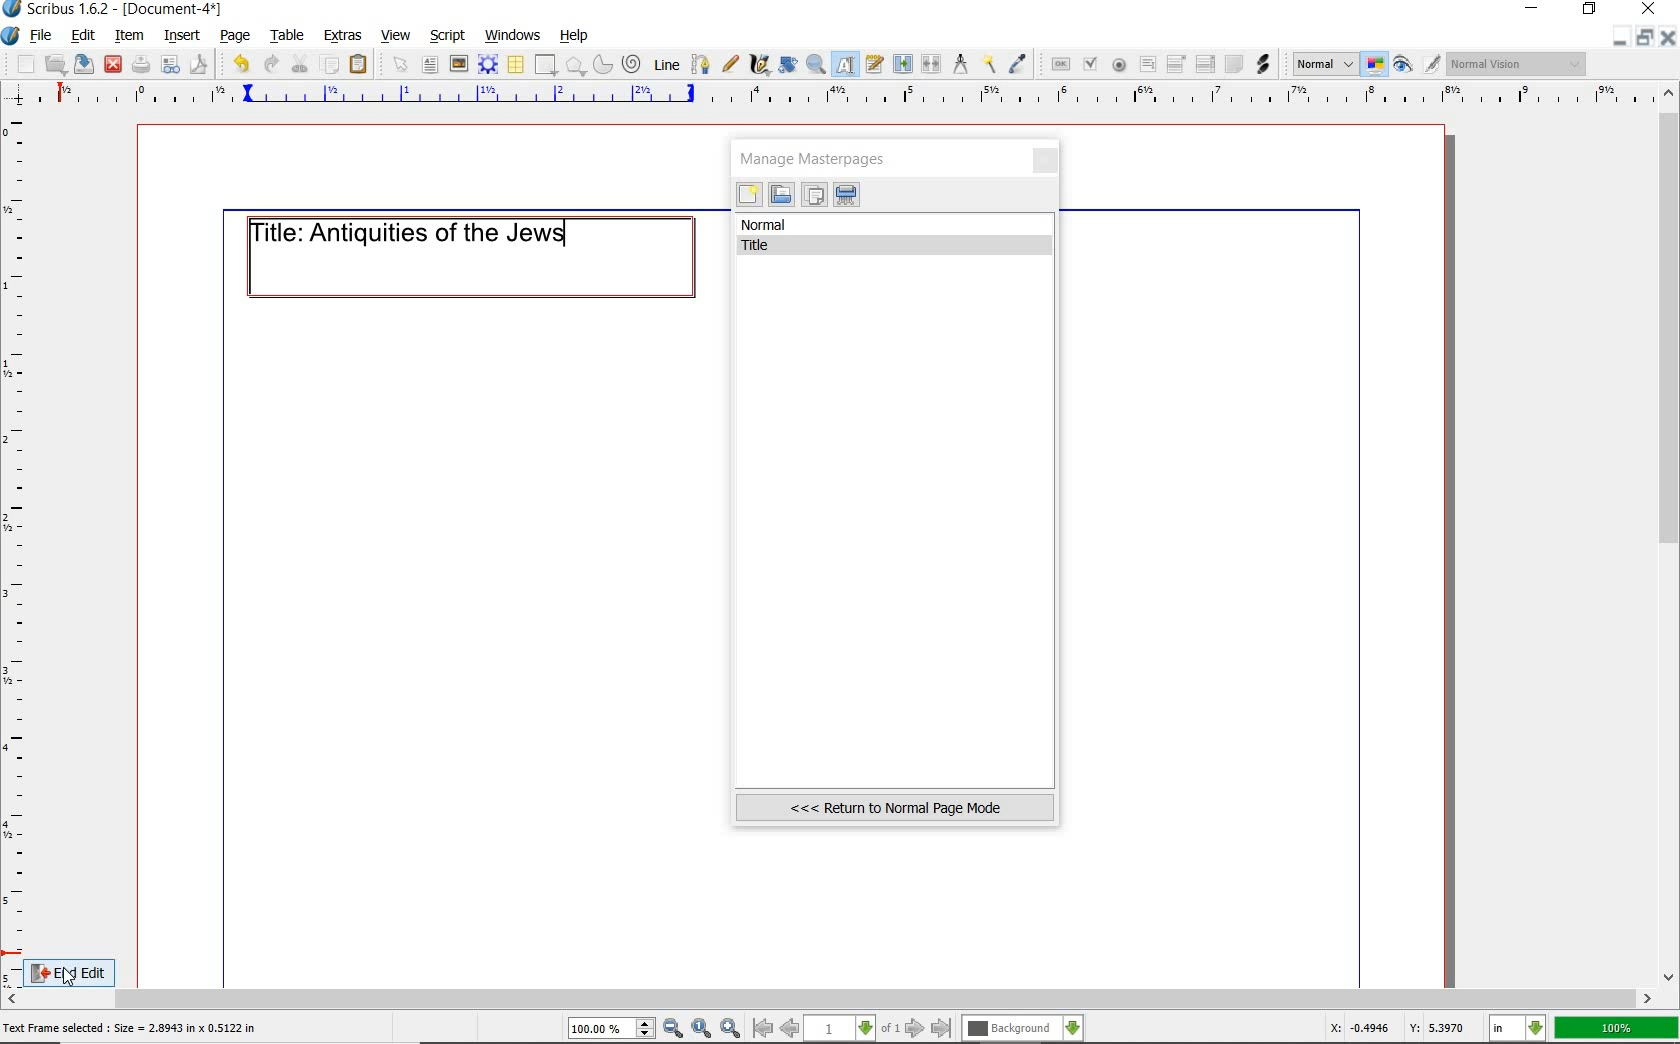 The width and height of the screenshot is (1680, 1044). What do you see at coordinates (841, 1029) in the screenshot?
I see `1` at bounding box center [841, 1029].